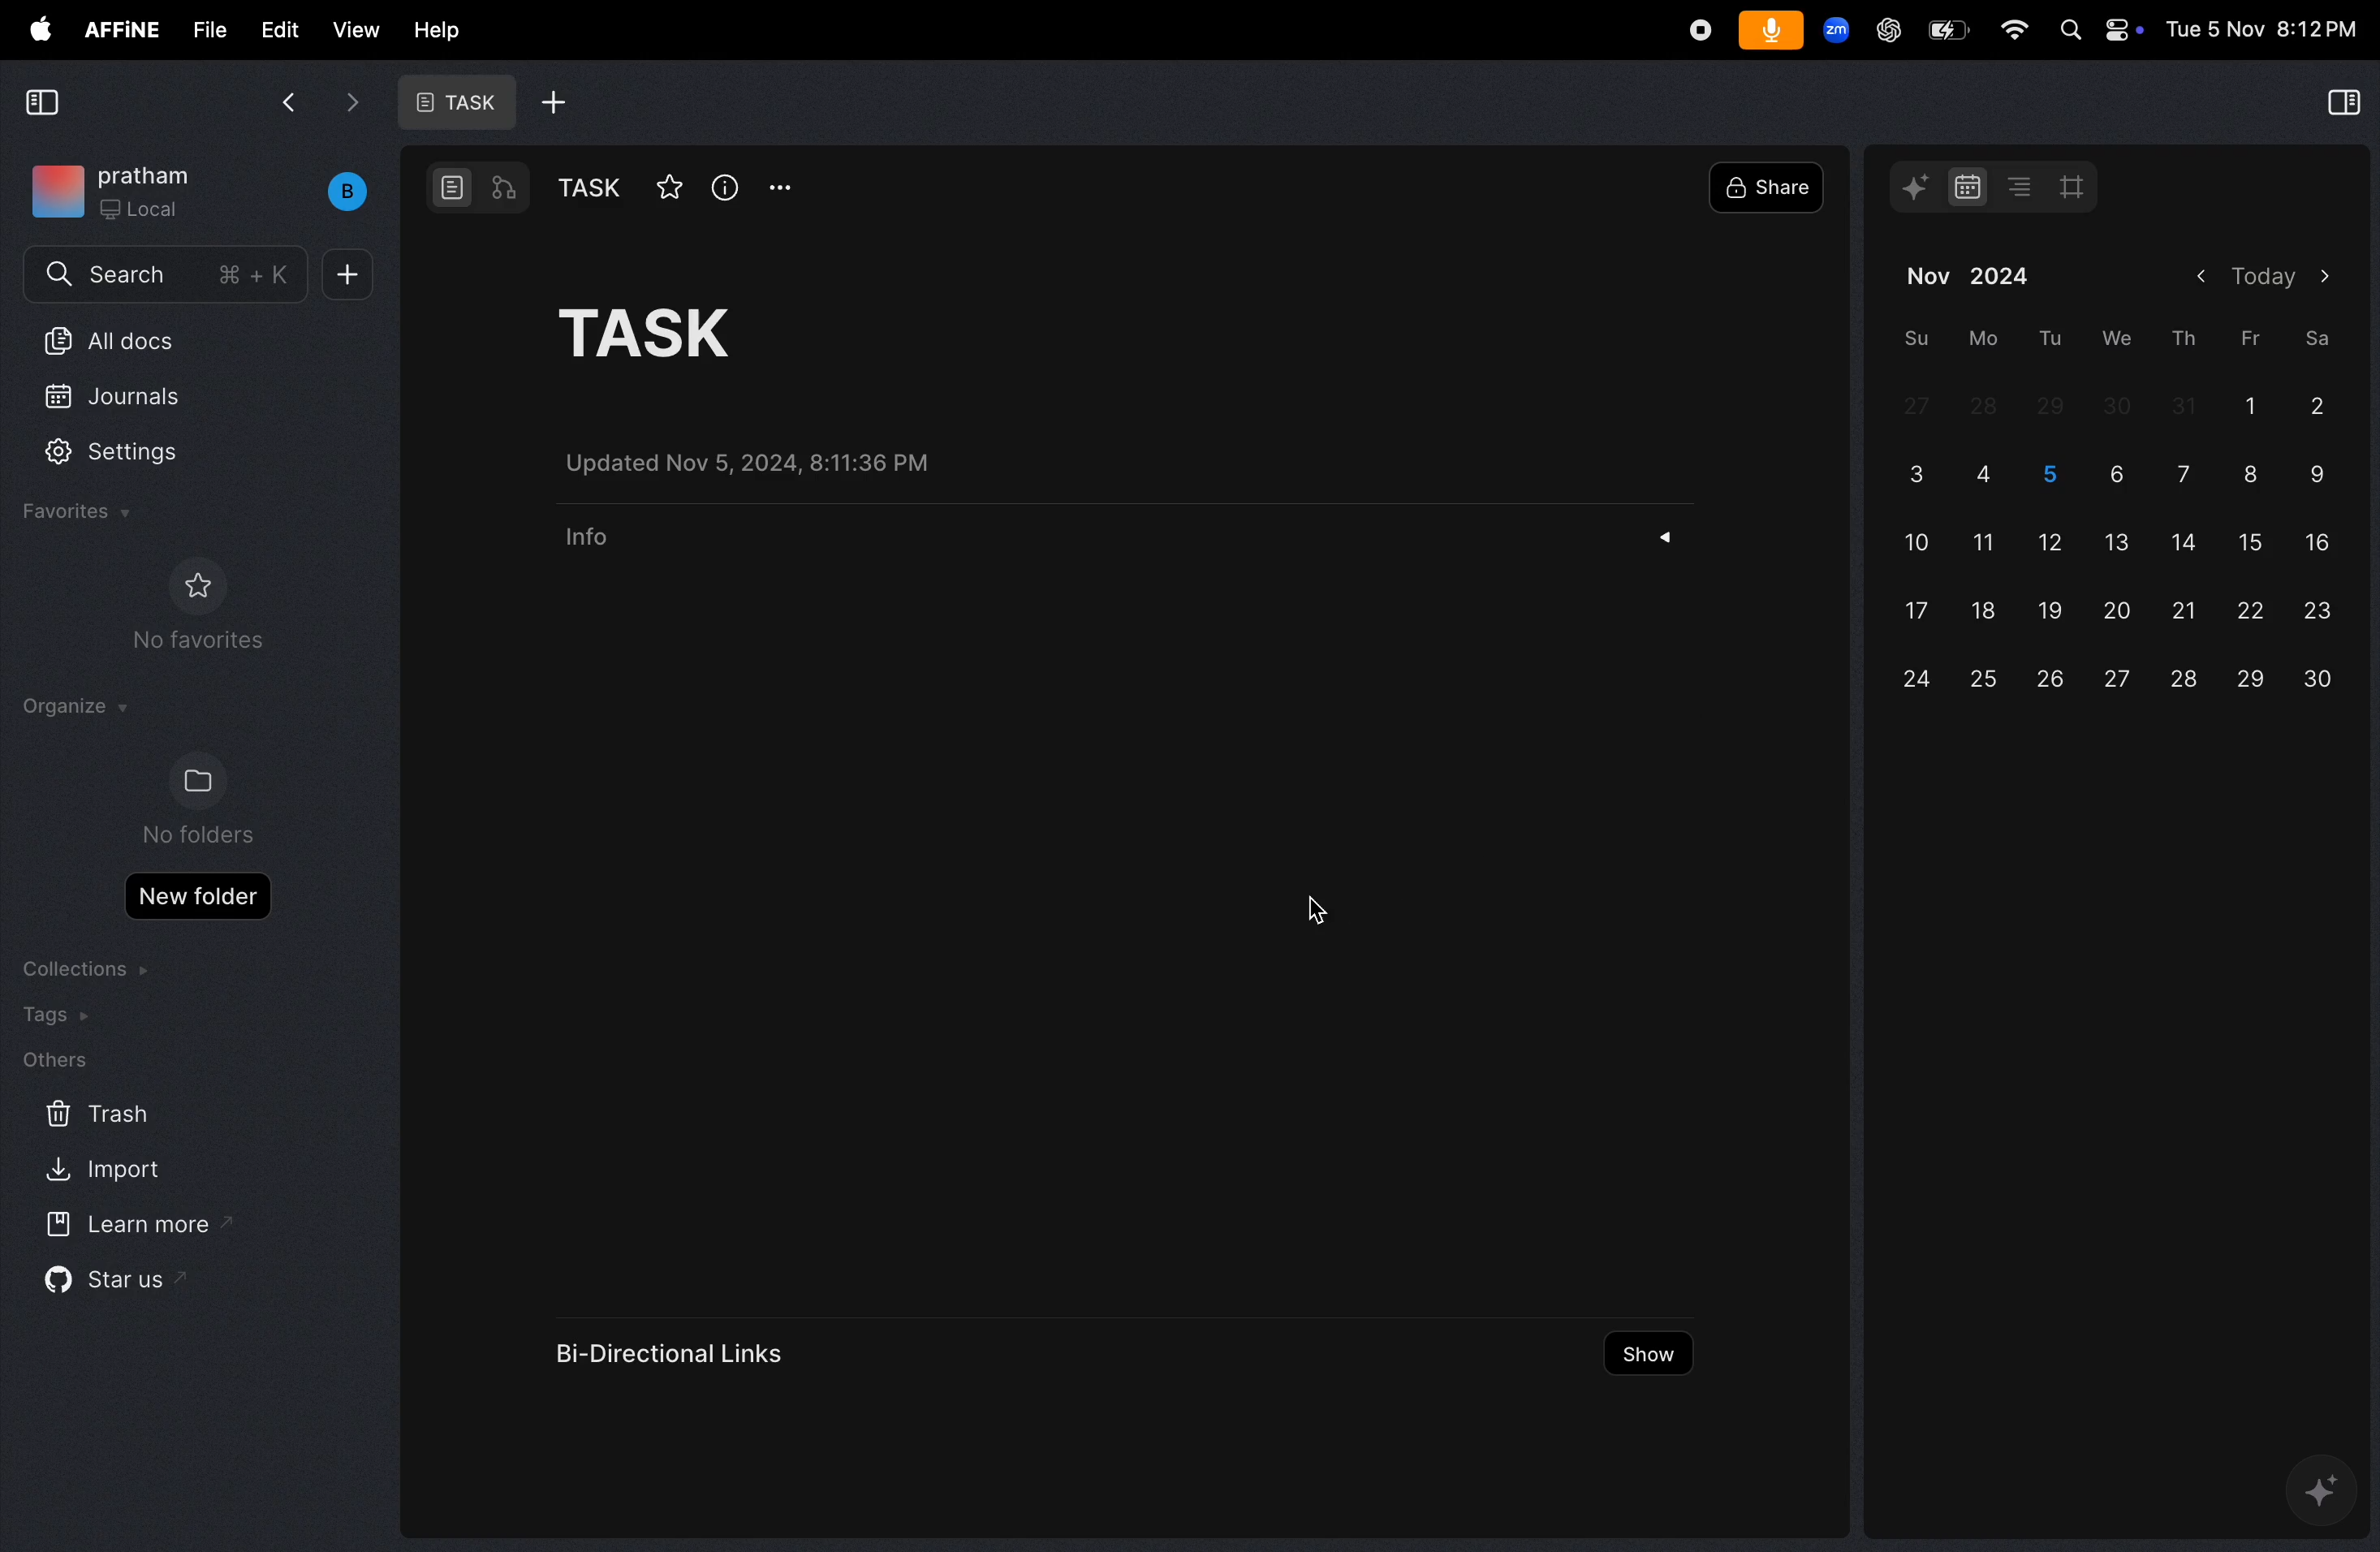 This screenshot has height=1552, width=2380. What do you see at coordinates (120, 30) in the screenshot?
I see `affine menu` at bounding box center [120, 30].